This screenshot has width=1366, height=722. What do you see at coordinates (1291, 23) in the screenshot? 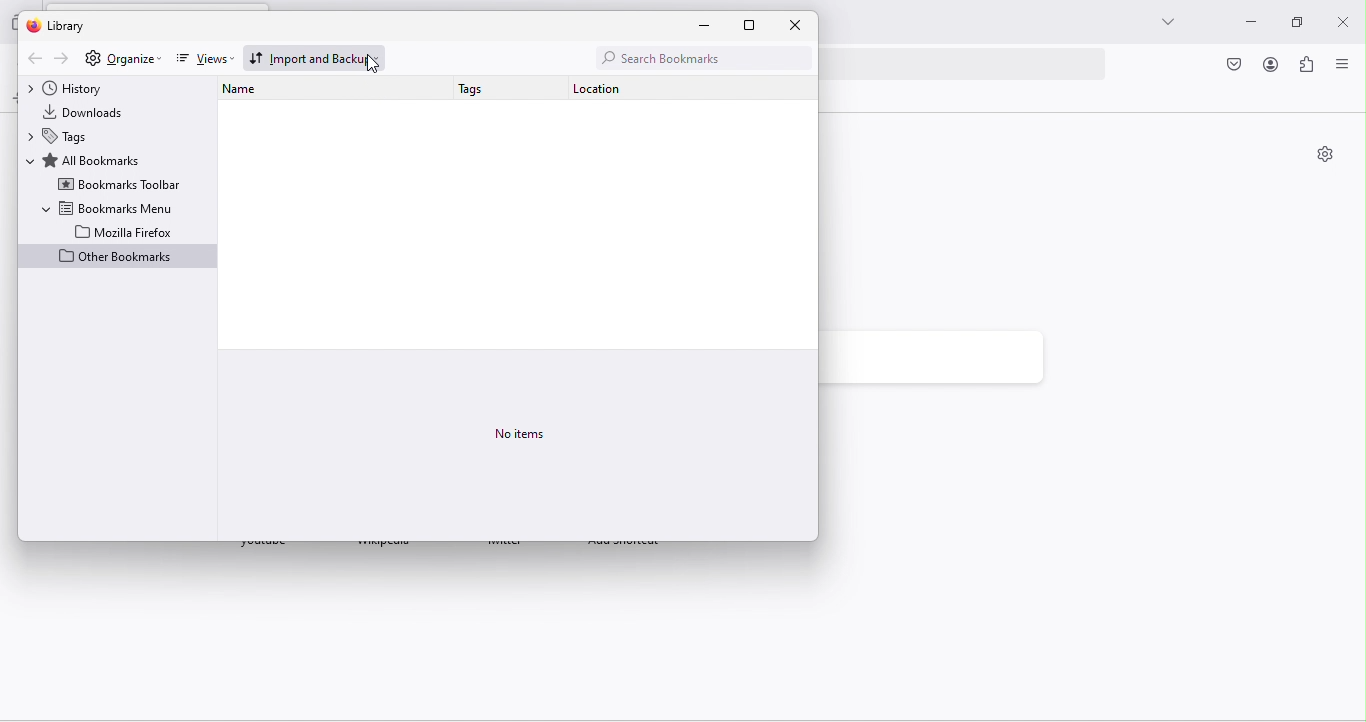
I see `maximize` at bounding box center [1291, 23].